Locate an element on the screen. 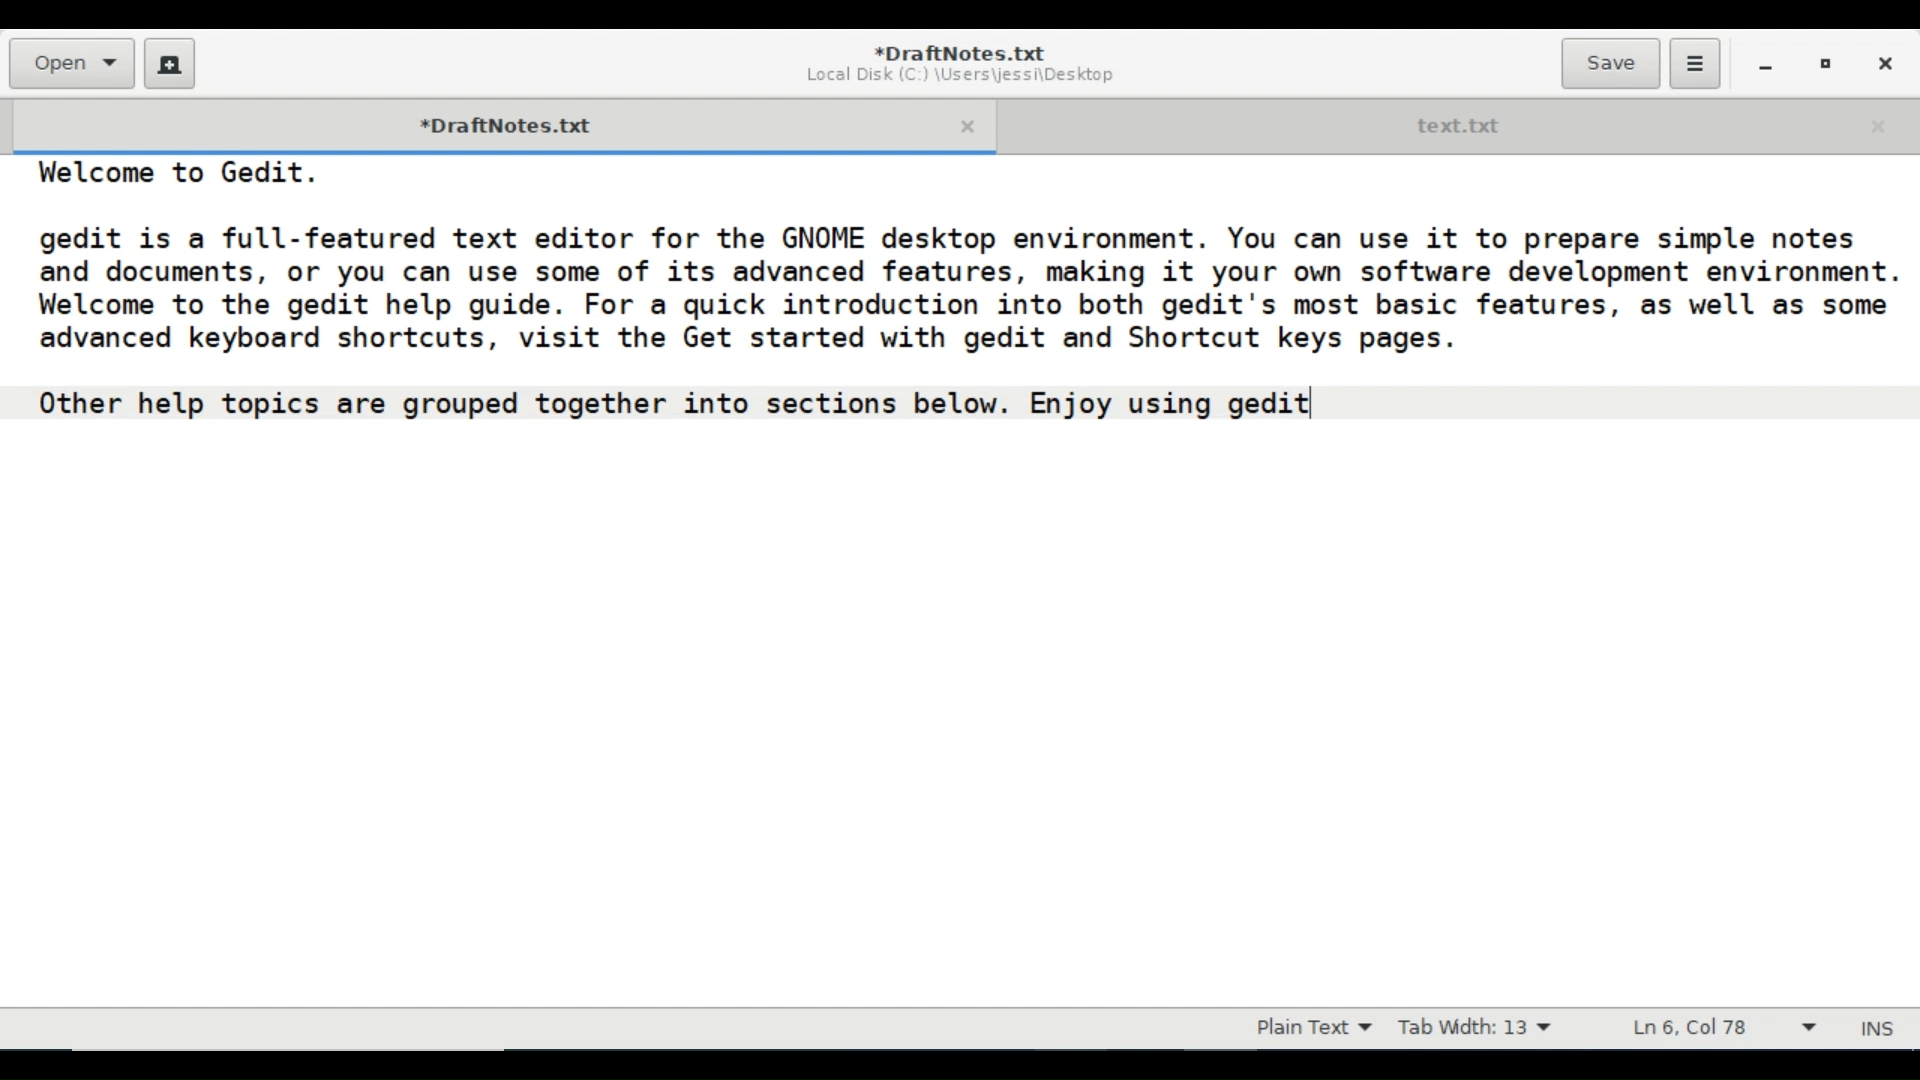 The height and width of the screenshot is (1080, 1920). Application menu is located at coordinates (1694, 64).